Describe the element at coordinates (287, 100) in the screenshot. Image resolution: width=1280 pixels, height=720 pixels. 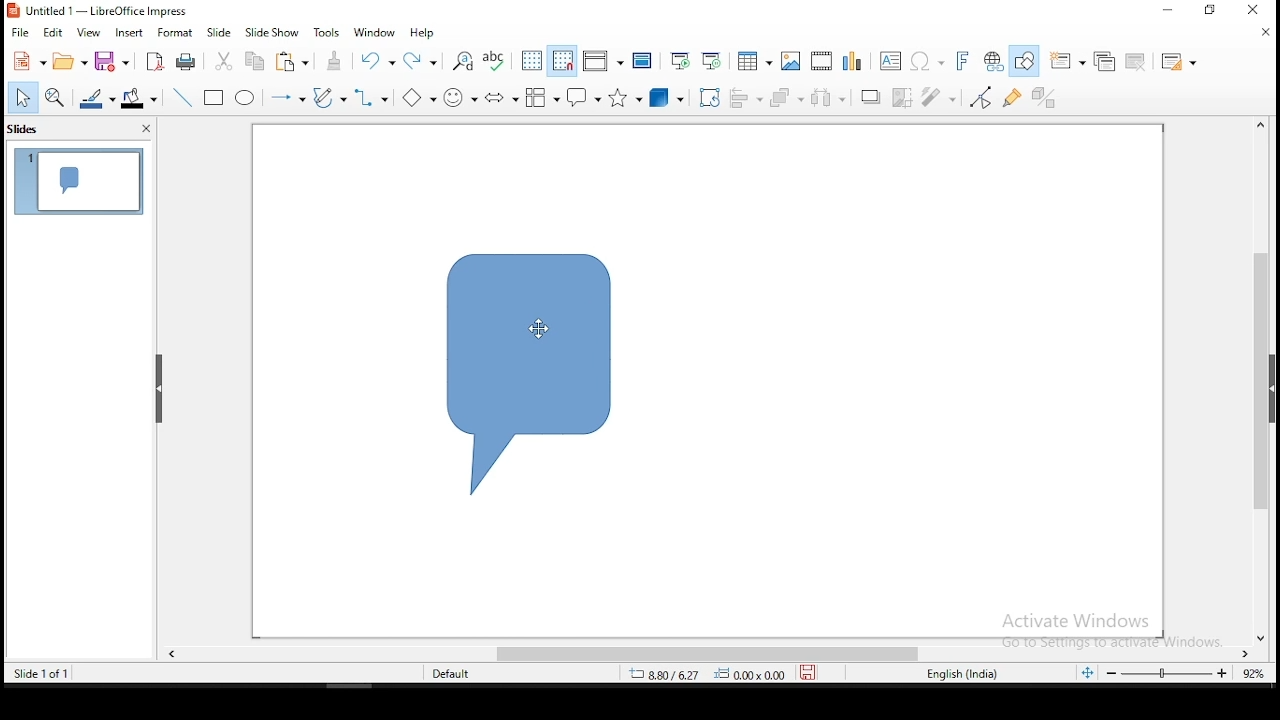
I see `lines and arrows` at that location.